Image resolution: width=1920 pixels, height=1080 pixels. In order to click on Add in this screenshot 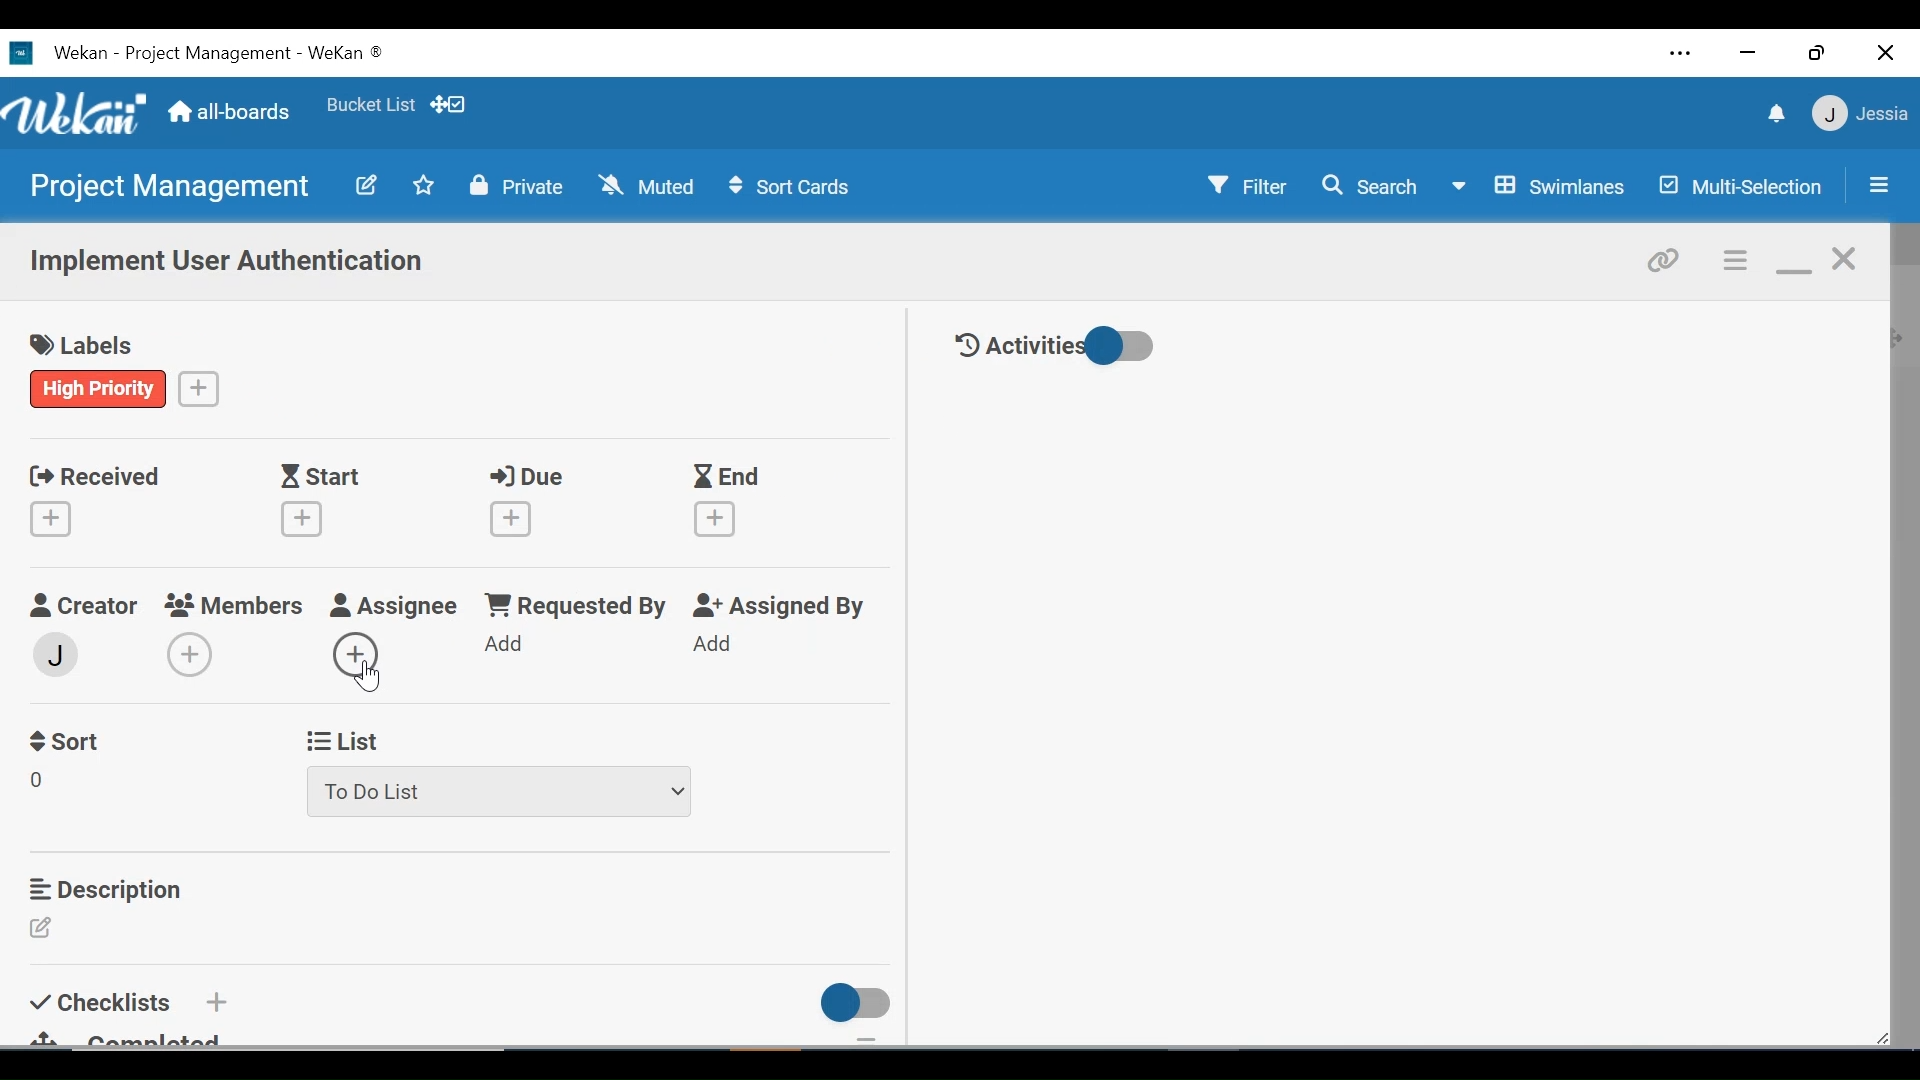, I will do `click(214, 1001)`.